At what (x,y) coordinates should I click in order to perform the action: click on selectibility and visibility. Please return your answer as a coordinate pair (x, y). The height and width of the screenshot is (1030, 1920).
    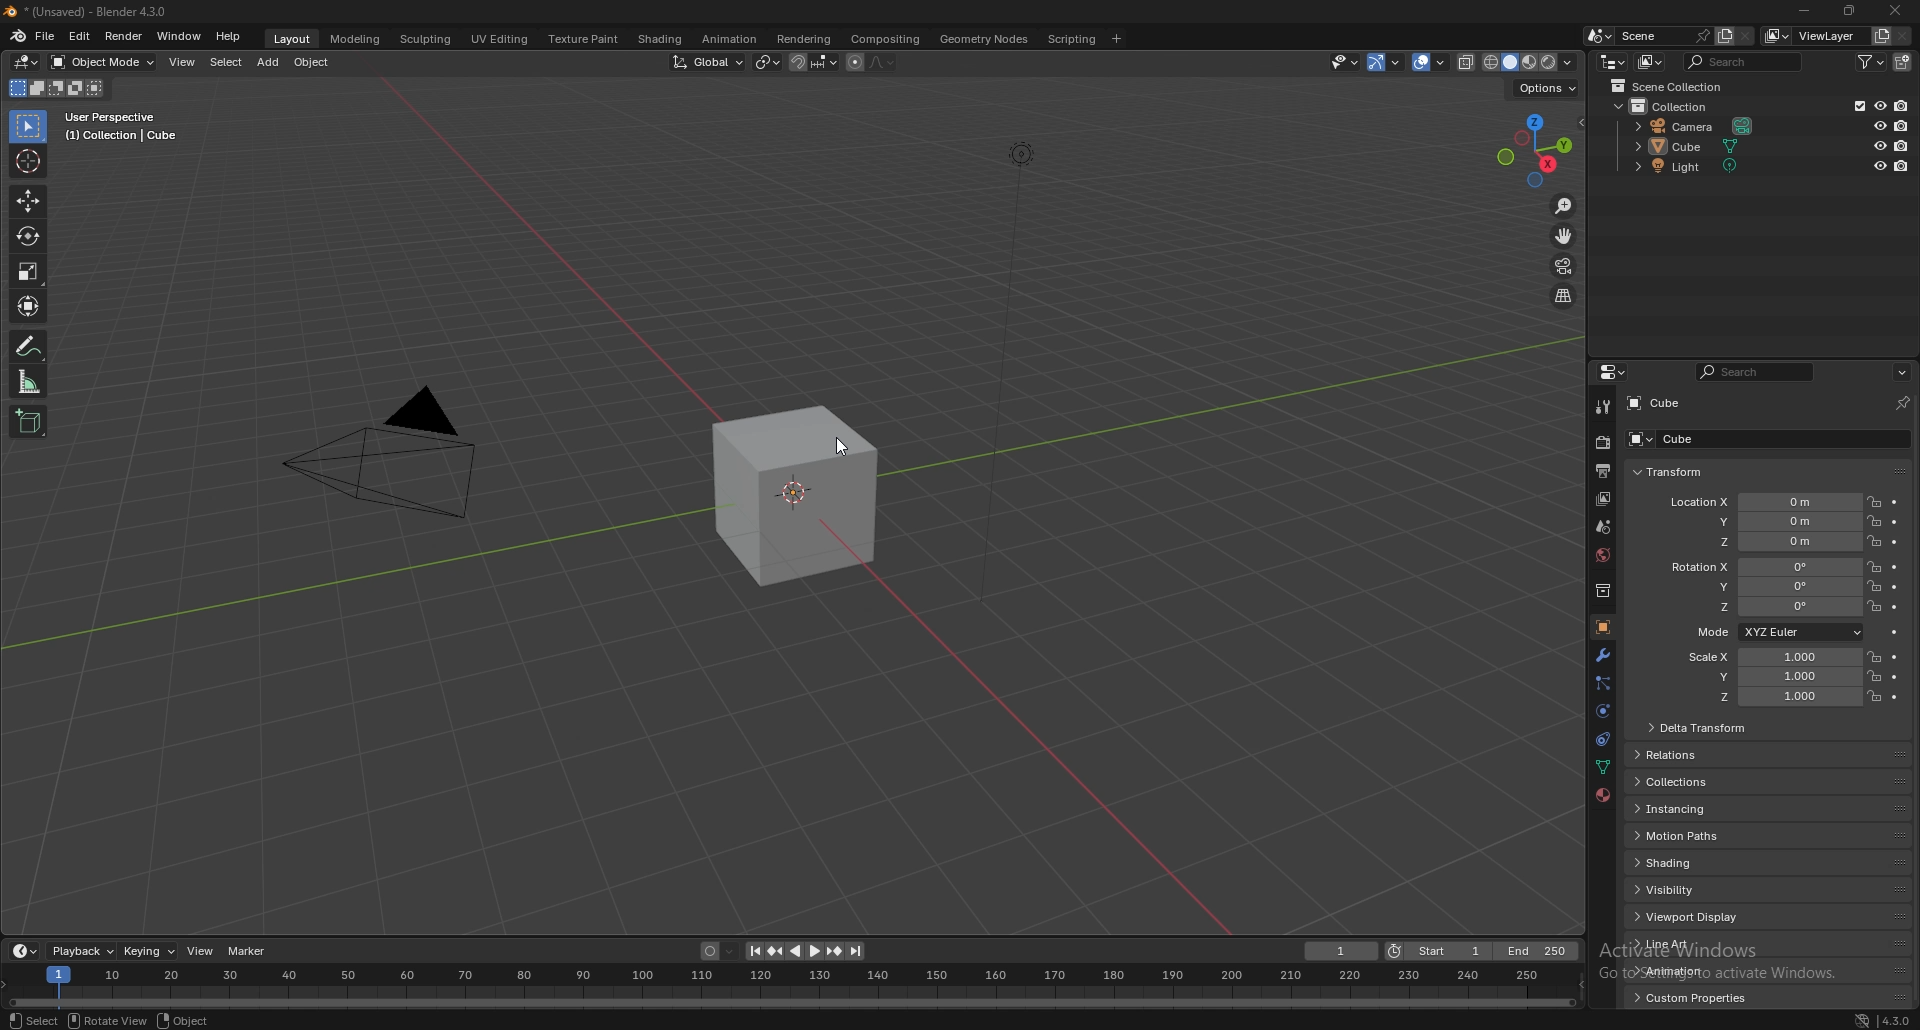
    Looking at the image, I should click on (1344, 63).